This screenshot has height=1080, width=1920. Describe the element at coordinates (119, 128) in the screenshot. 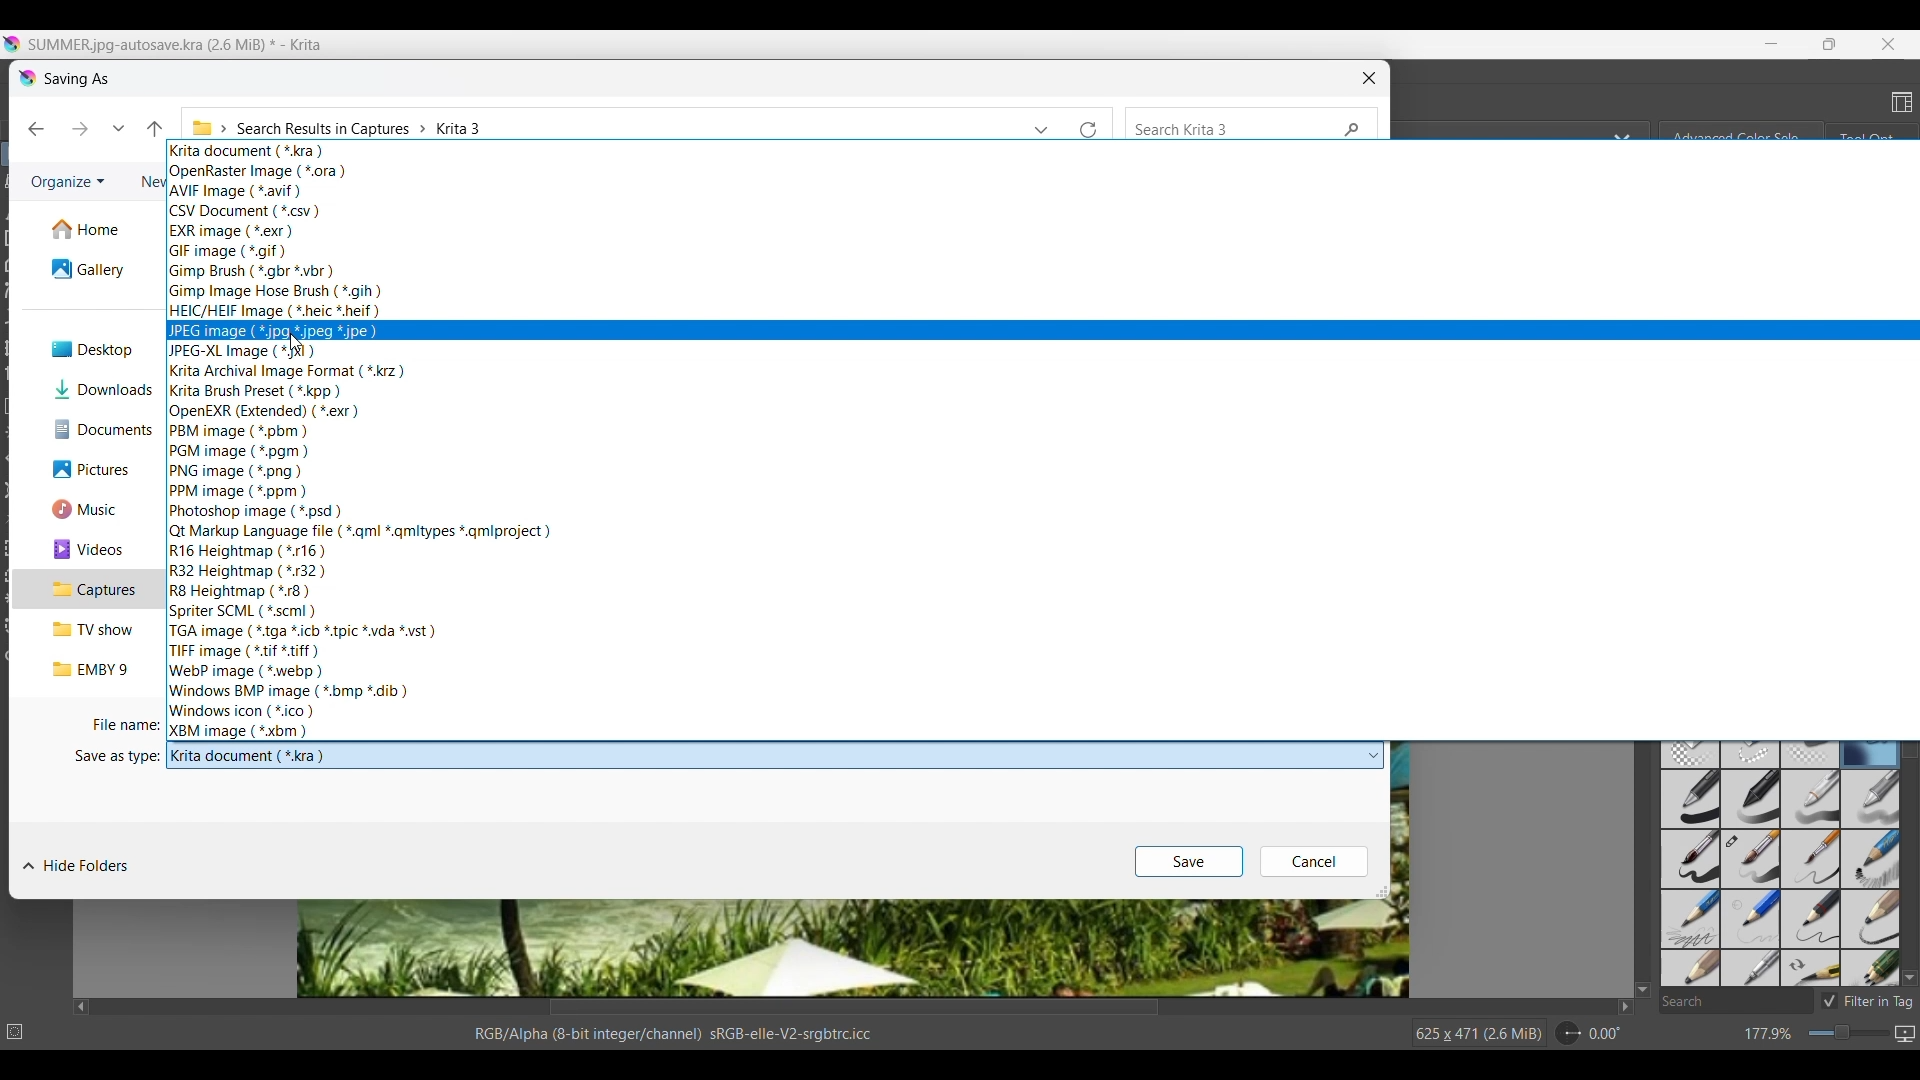

I see `Recent location` at that location.